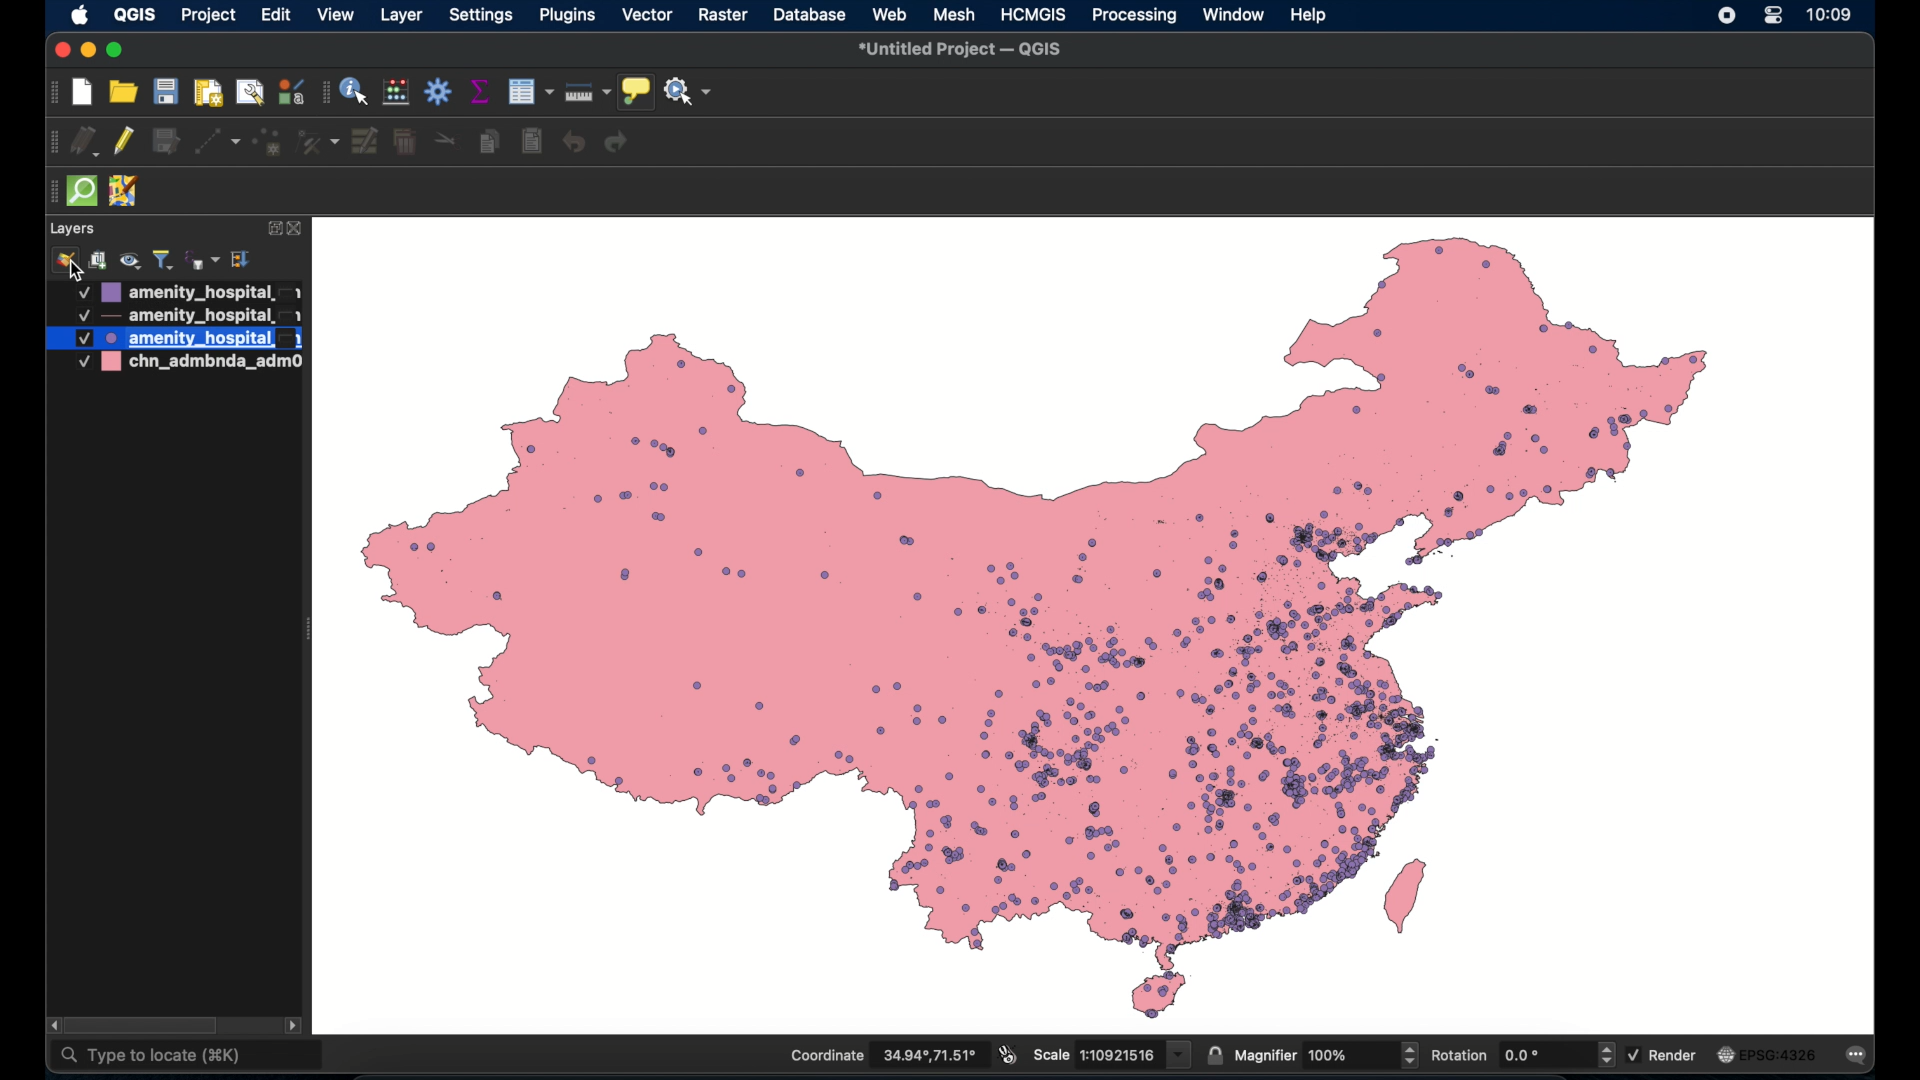 The image size is (1920, 1080). What do you see at coordinates (270, 143) in the screenshot?
I see `add point feature` at bounding box center [270, 143].